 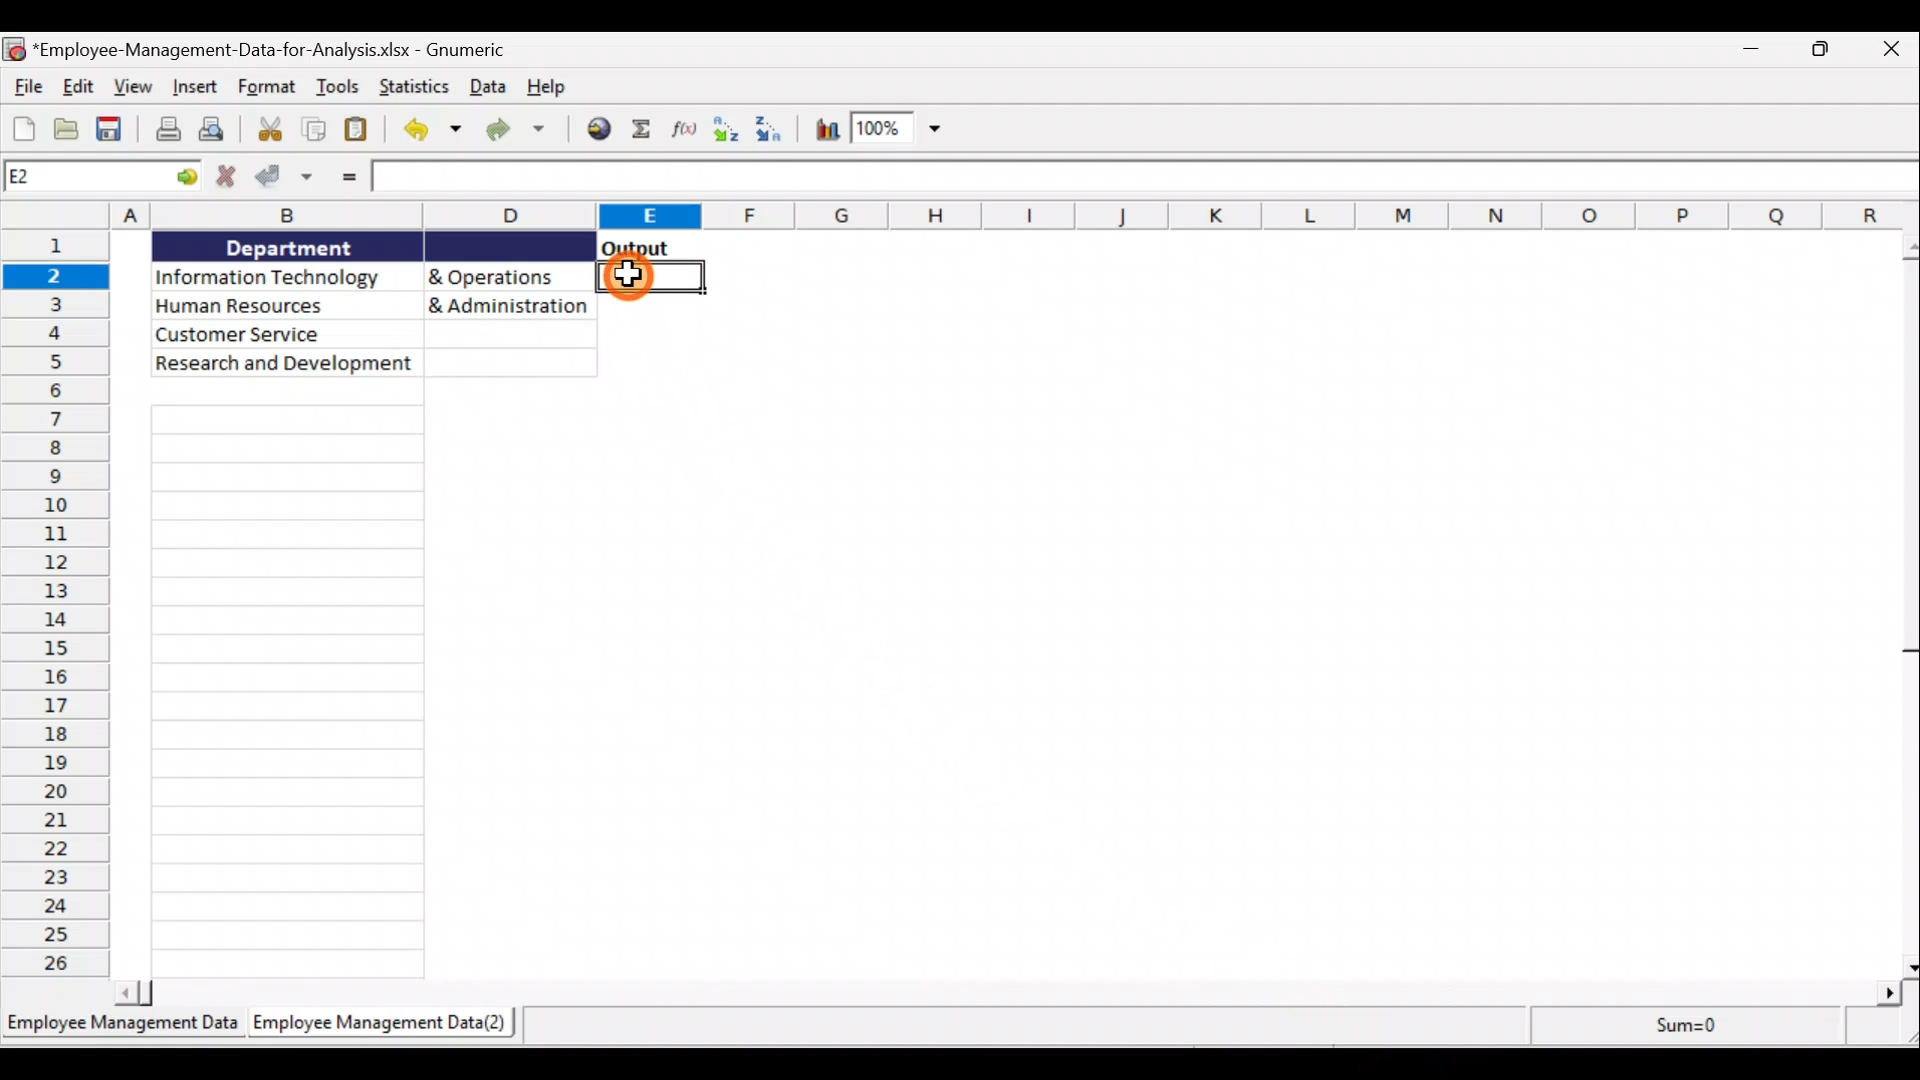 I want to click on Print preview, so click(x=220, y=128).